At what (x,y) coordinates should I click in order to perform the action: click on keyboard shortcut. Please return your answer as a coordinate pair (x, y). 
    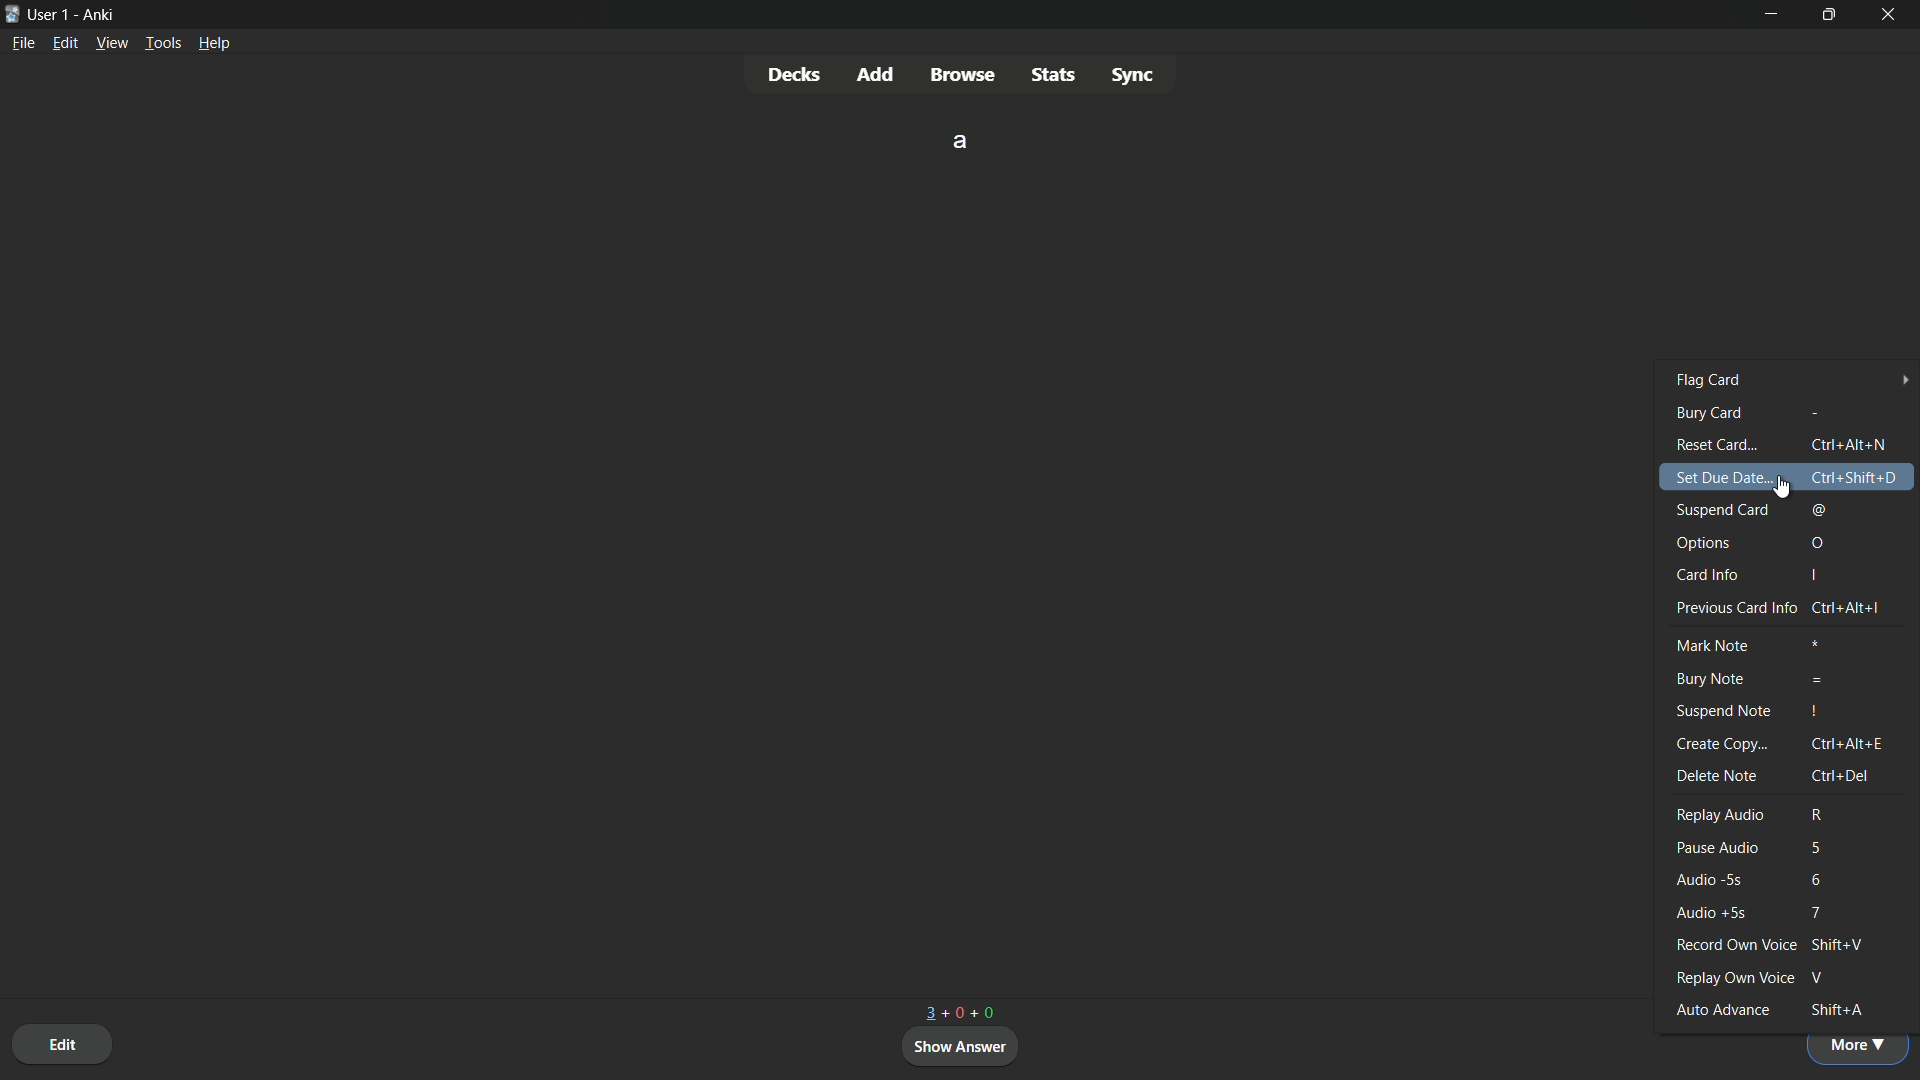
    Looking at the image, I should click on (1812, 643).